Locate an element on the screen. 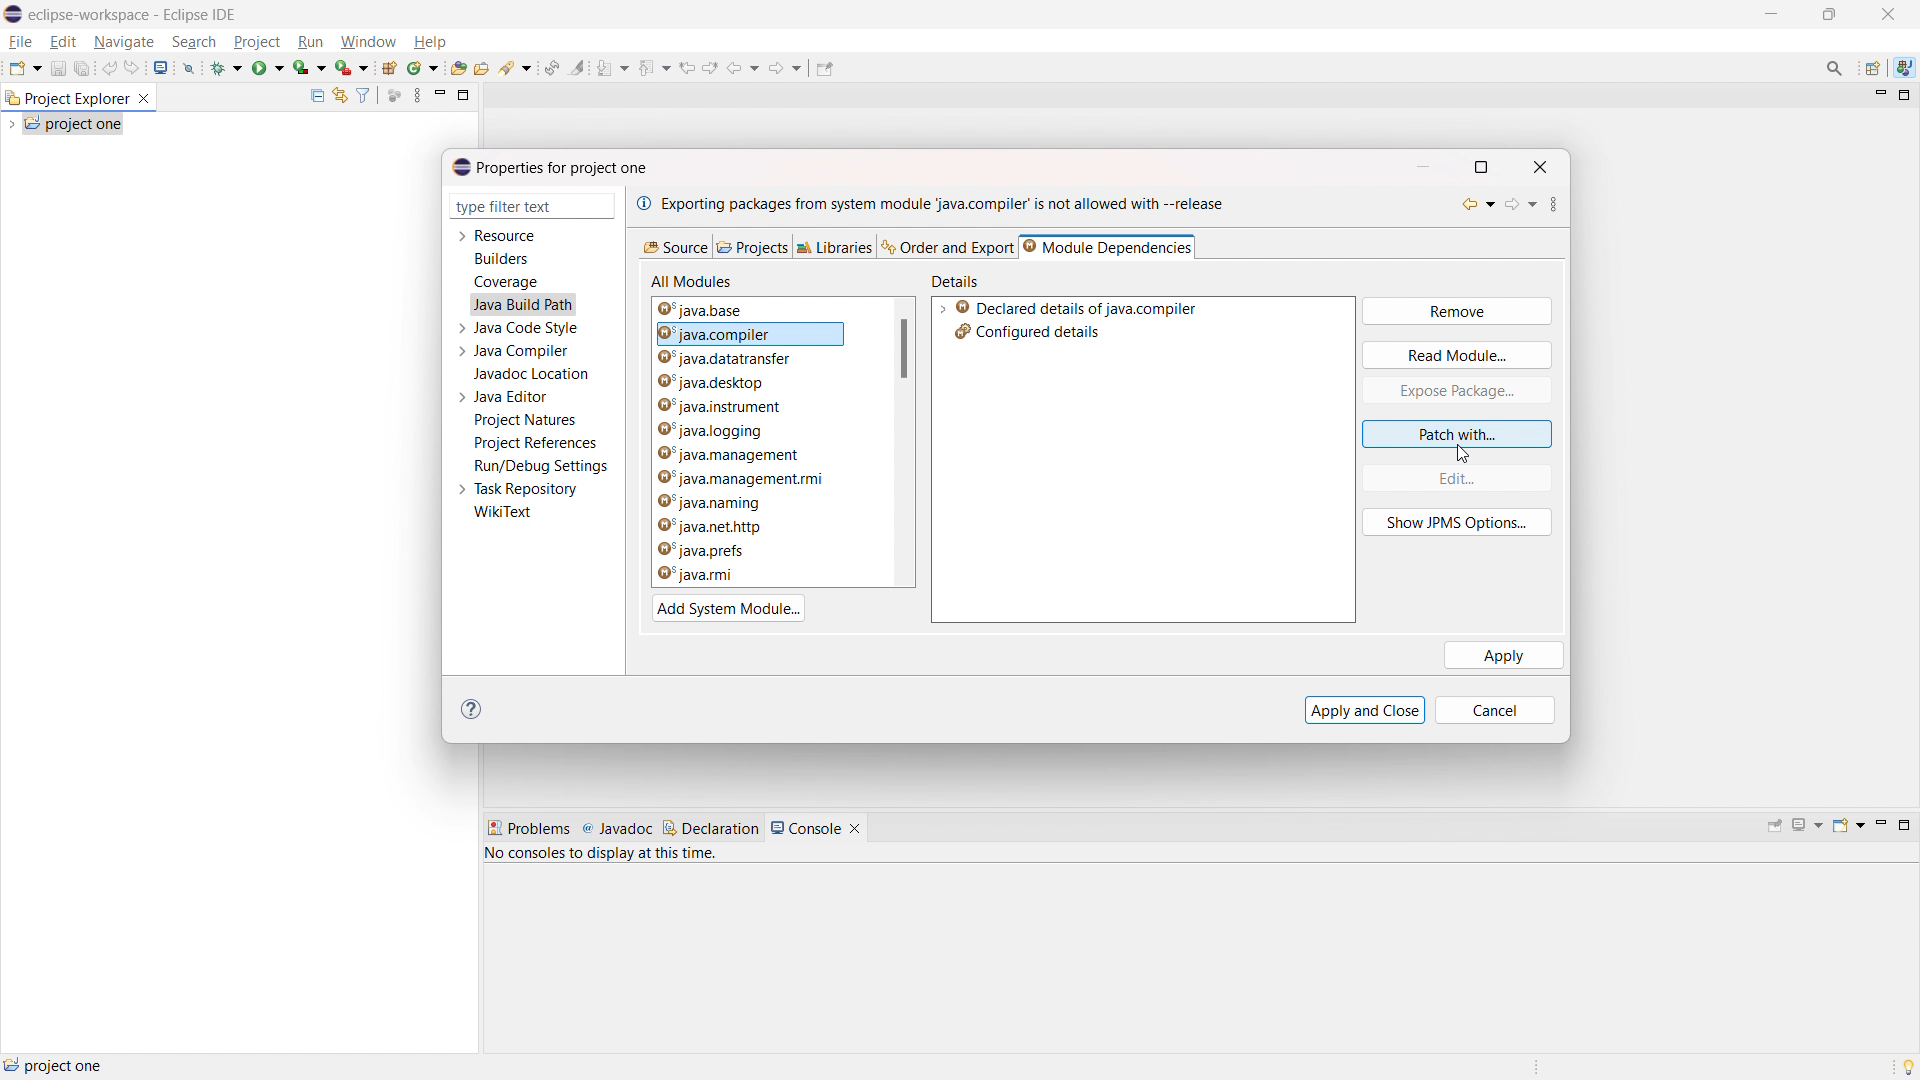 The image size is (1920, 1080). open task is located at coordinates (482, 67).